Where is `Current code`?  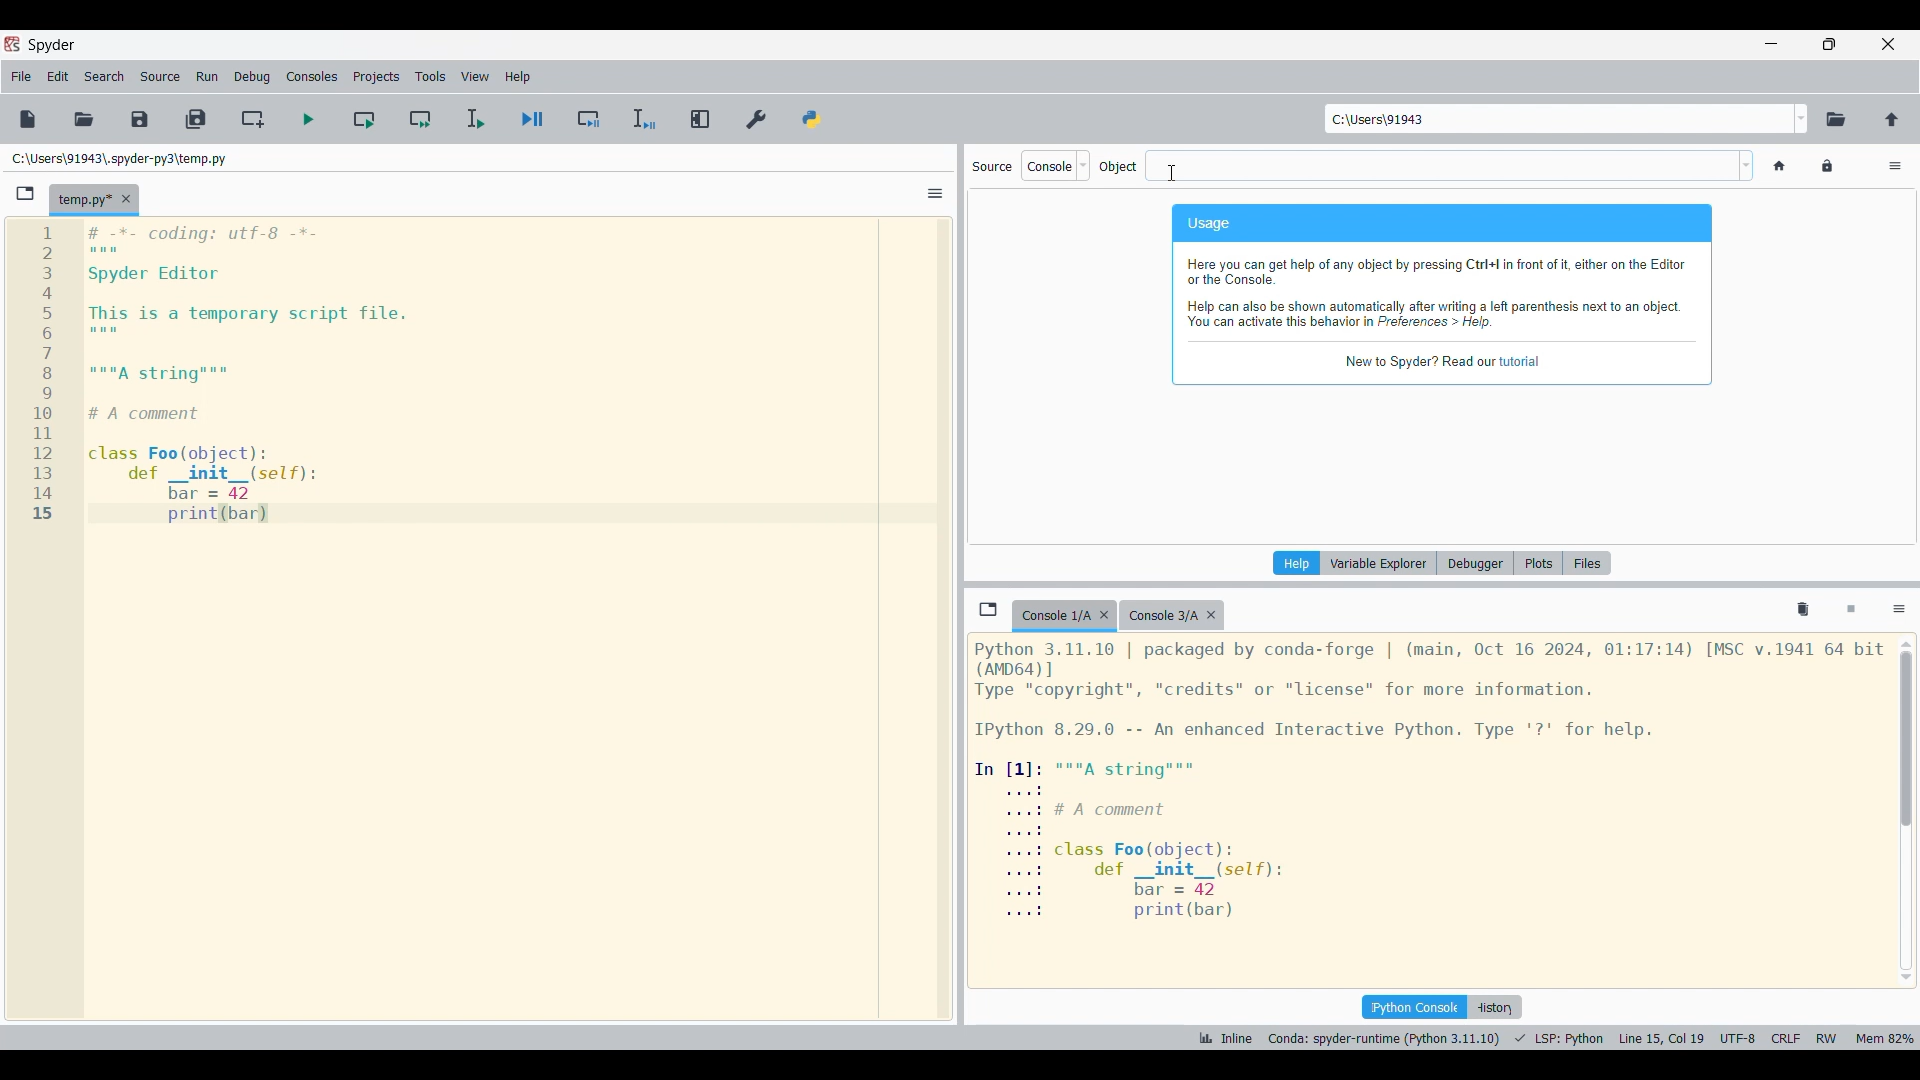 Current code is located at coordinates (253, 375).